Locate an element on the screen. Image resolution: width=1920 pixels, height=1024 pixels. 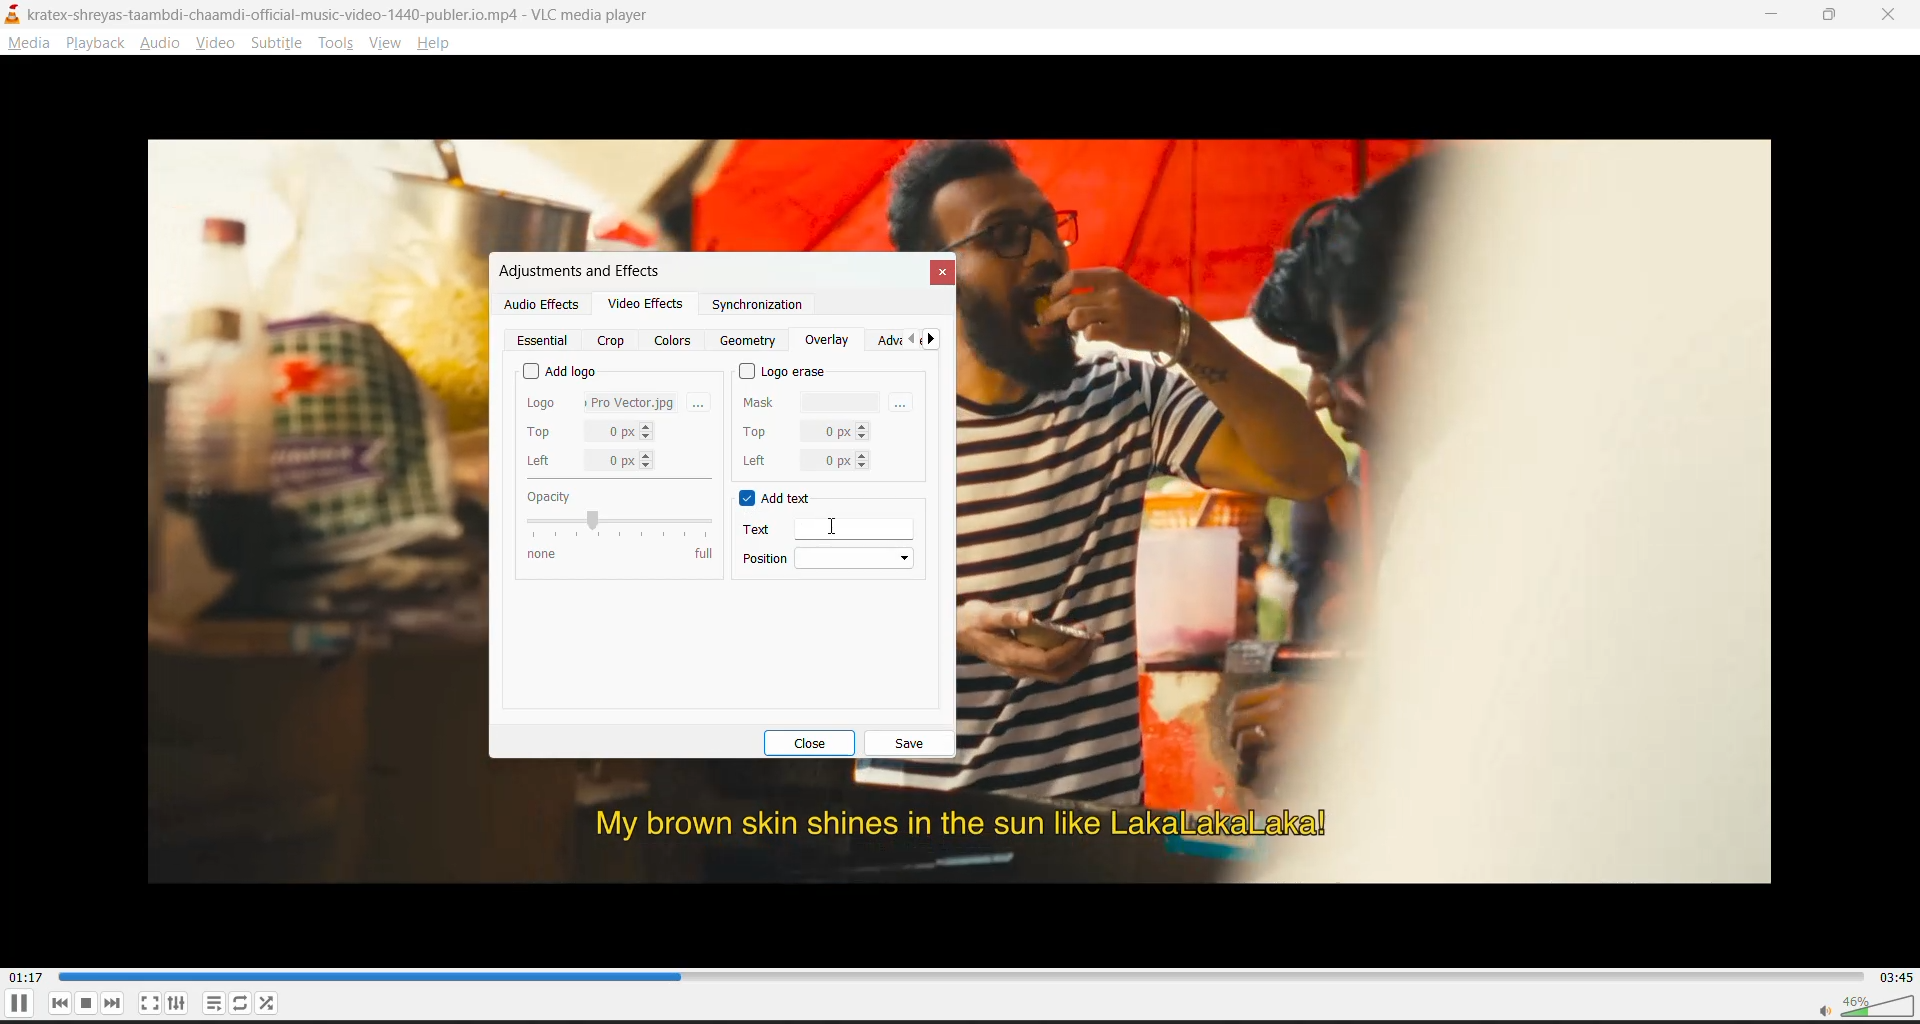
full screen is located at coordinates (150, 1002).